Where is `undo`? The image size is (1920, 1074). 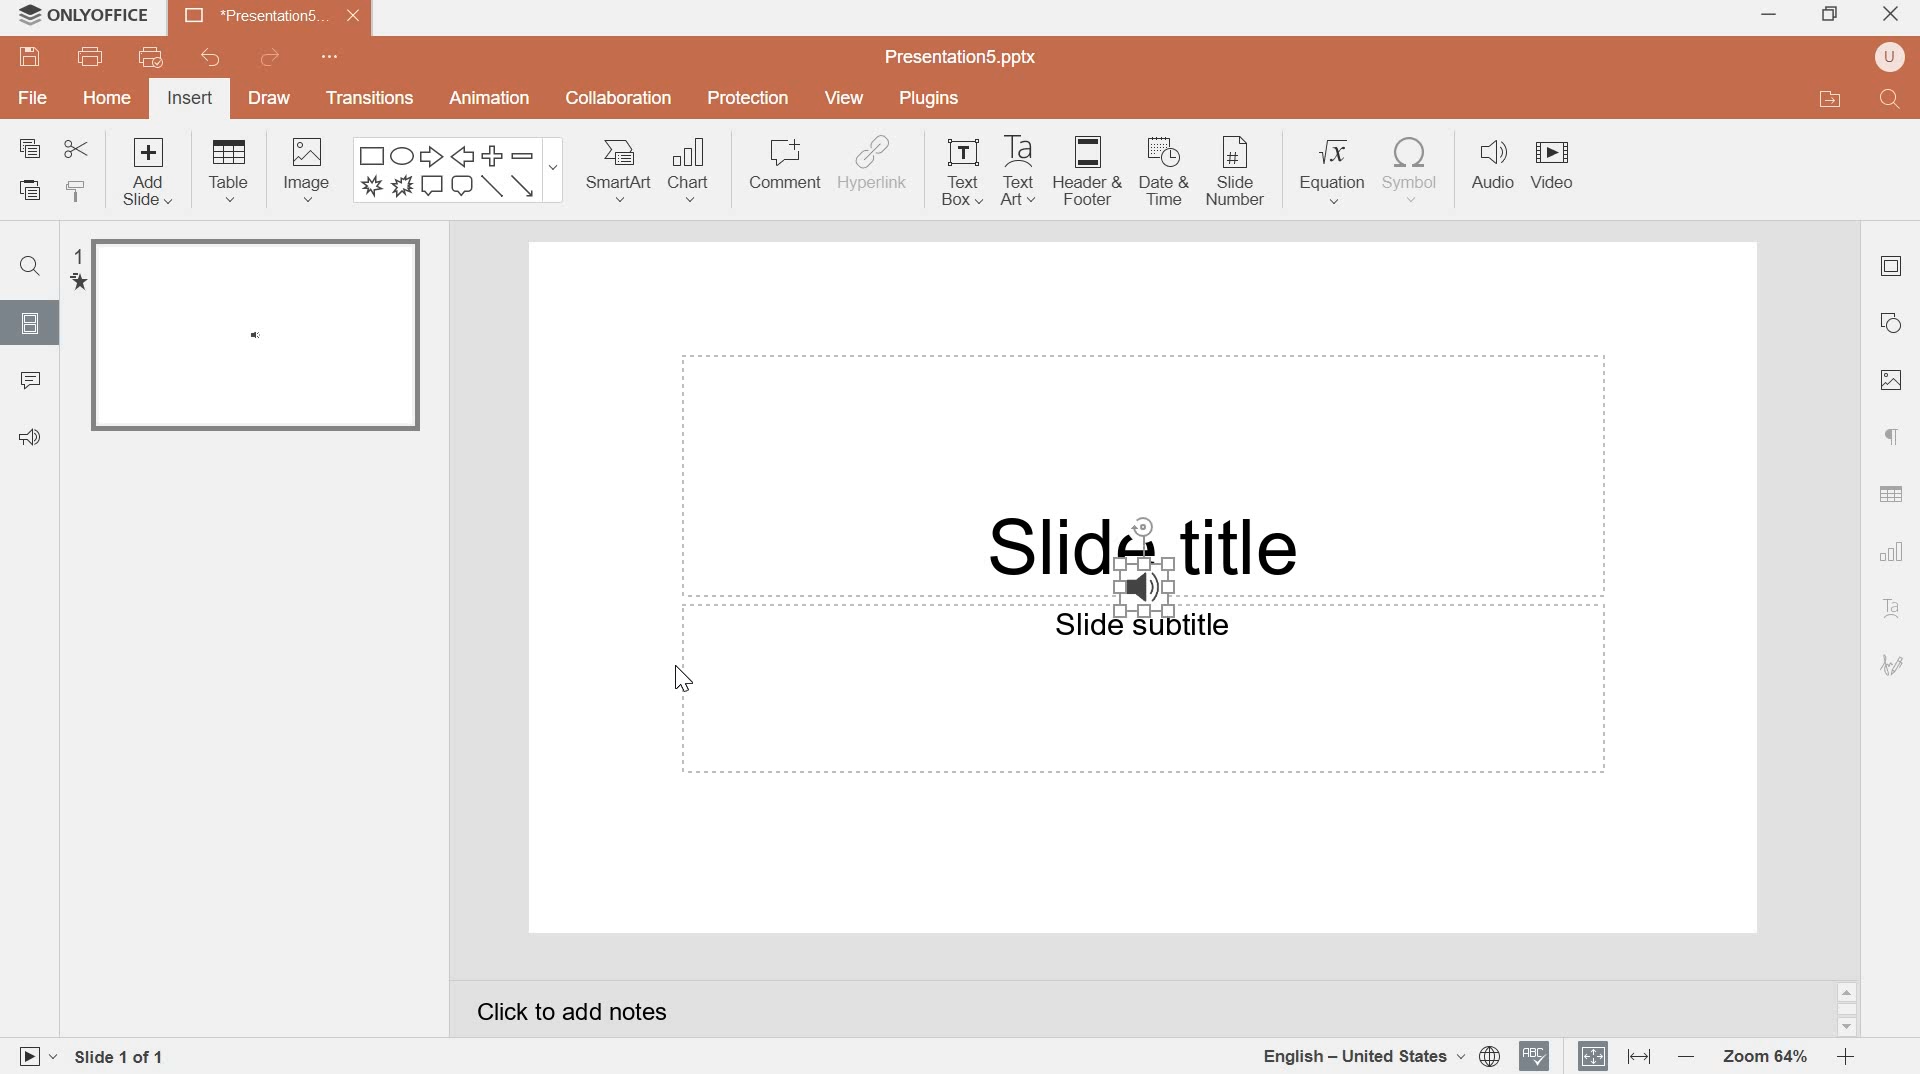 undo is located at coordinates (208, 56).